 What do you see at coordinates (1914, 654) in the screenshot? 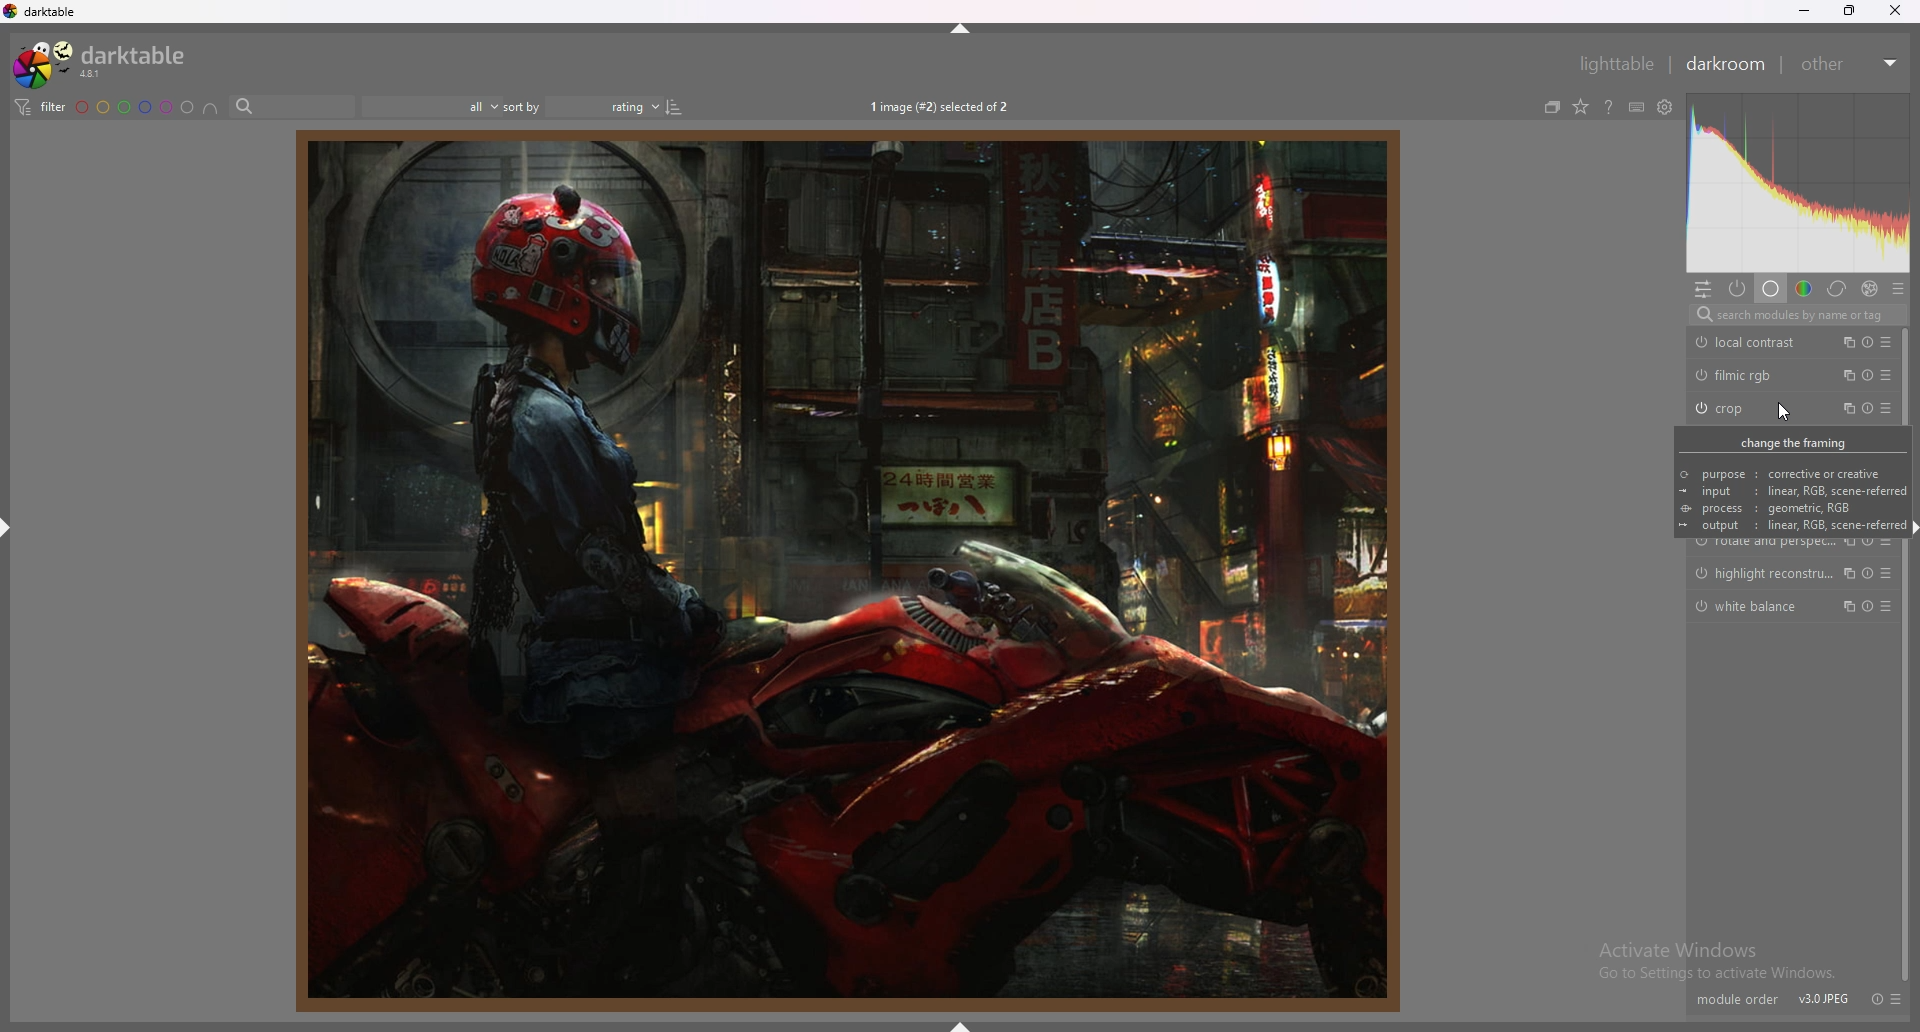
I see `scroll bar` at bounding box center [1914, 654].